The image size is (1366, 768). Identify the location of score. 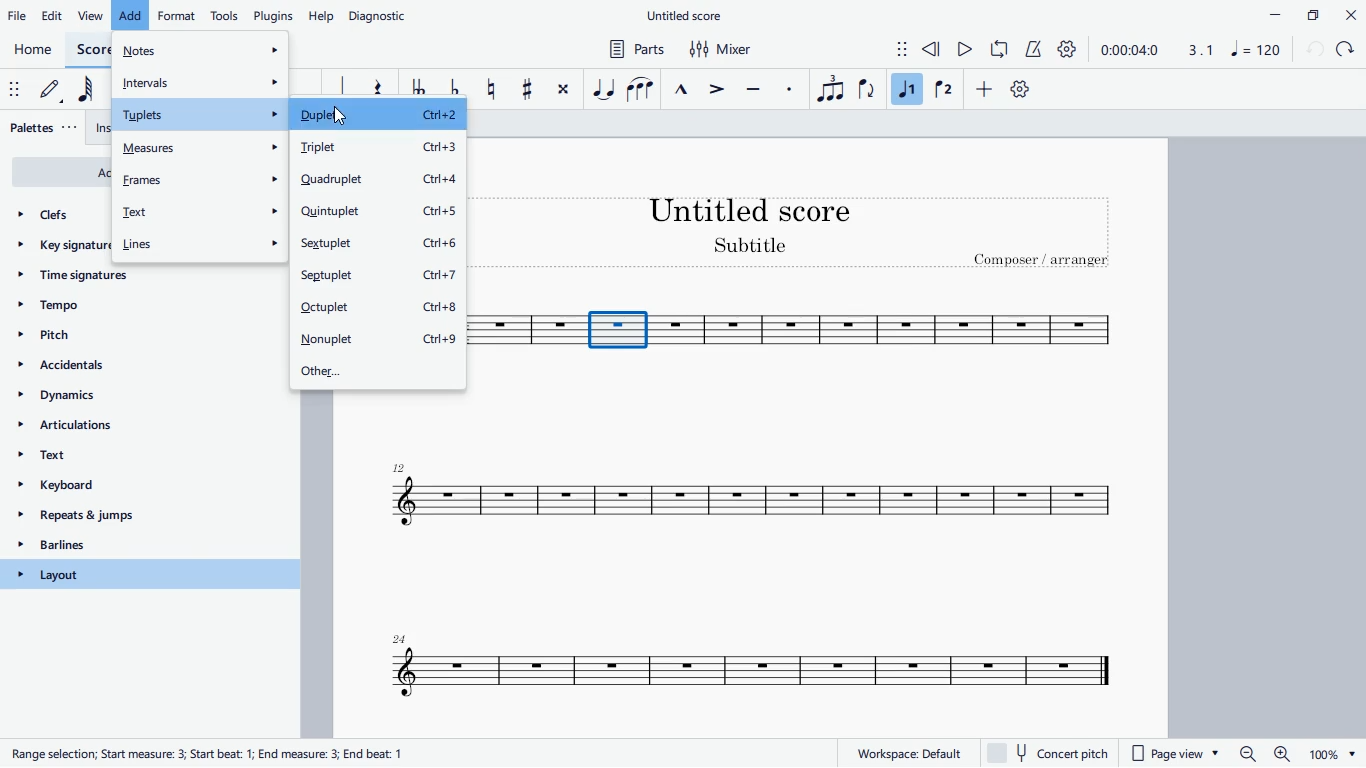
(756, 498).